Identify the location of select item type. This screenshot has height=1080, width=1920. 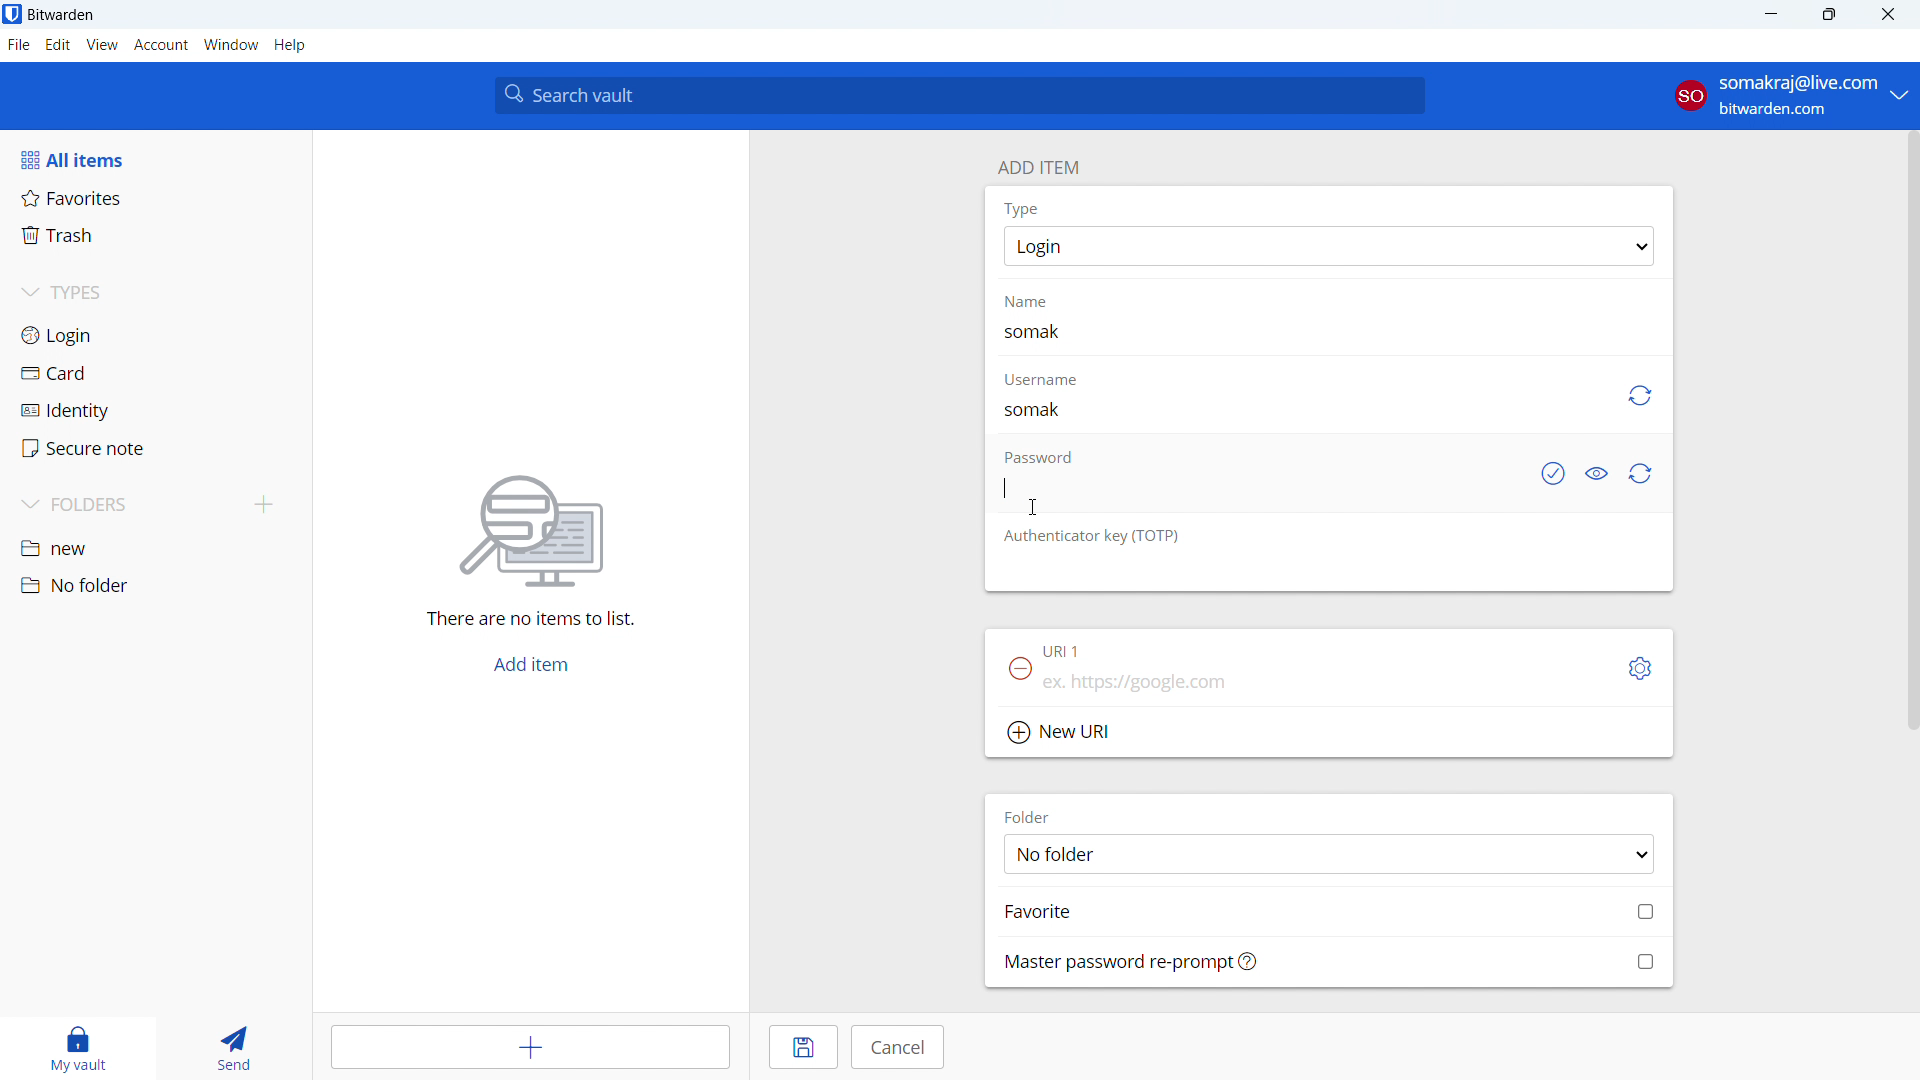
(1329, 246).